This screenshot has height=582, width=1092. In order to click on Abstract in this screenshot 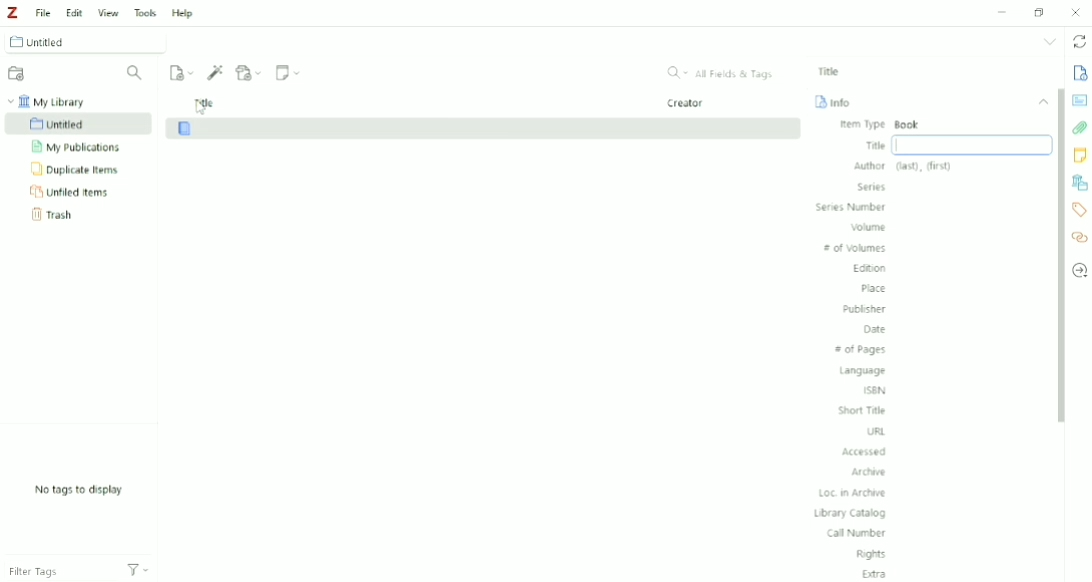, I will do `click(1079, 100)`.